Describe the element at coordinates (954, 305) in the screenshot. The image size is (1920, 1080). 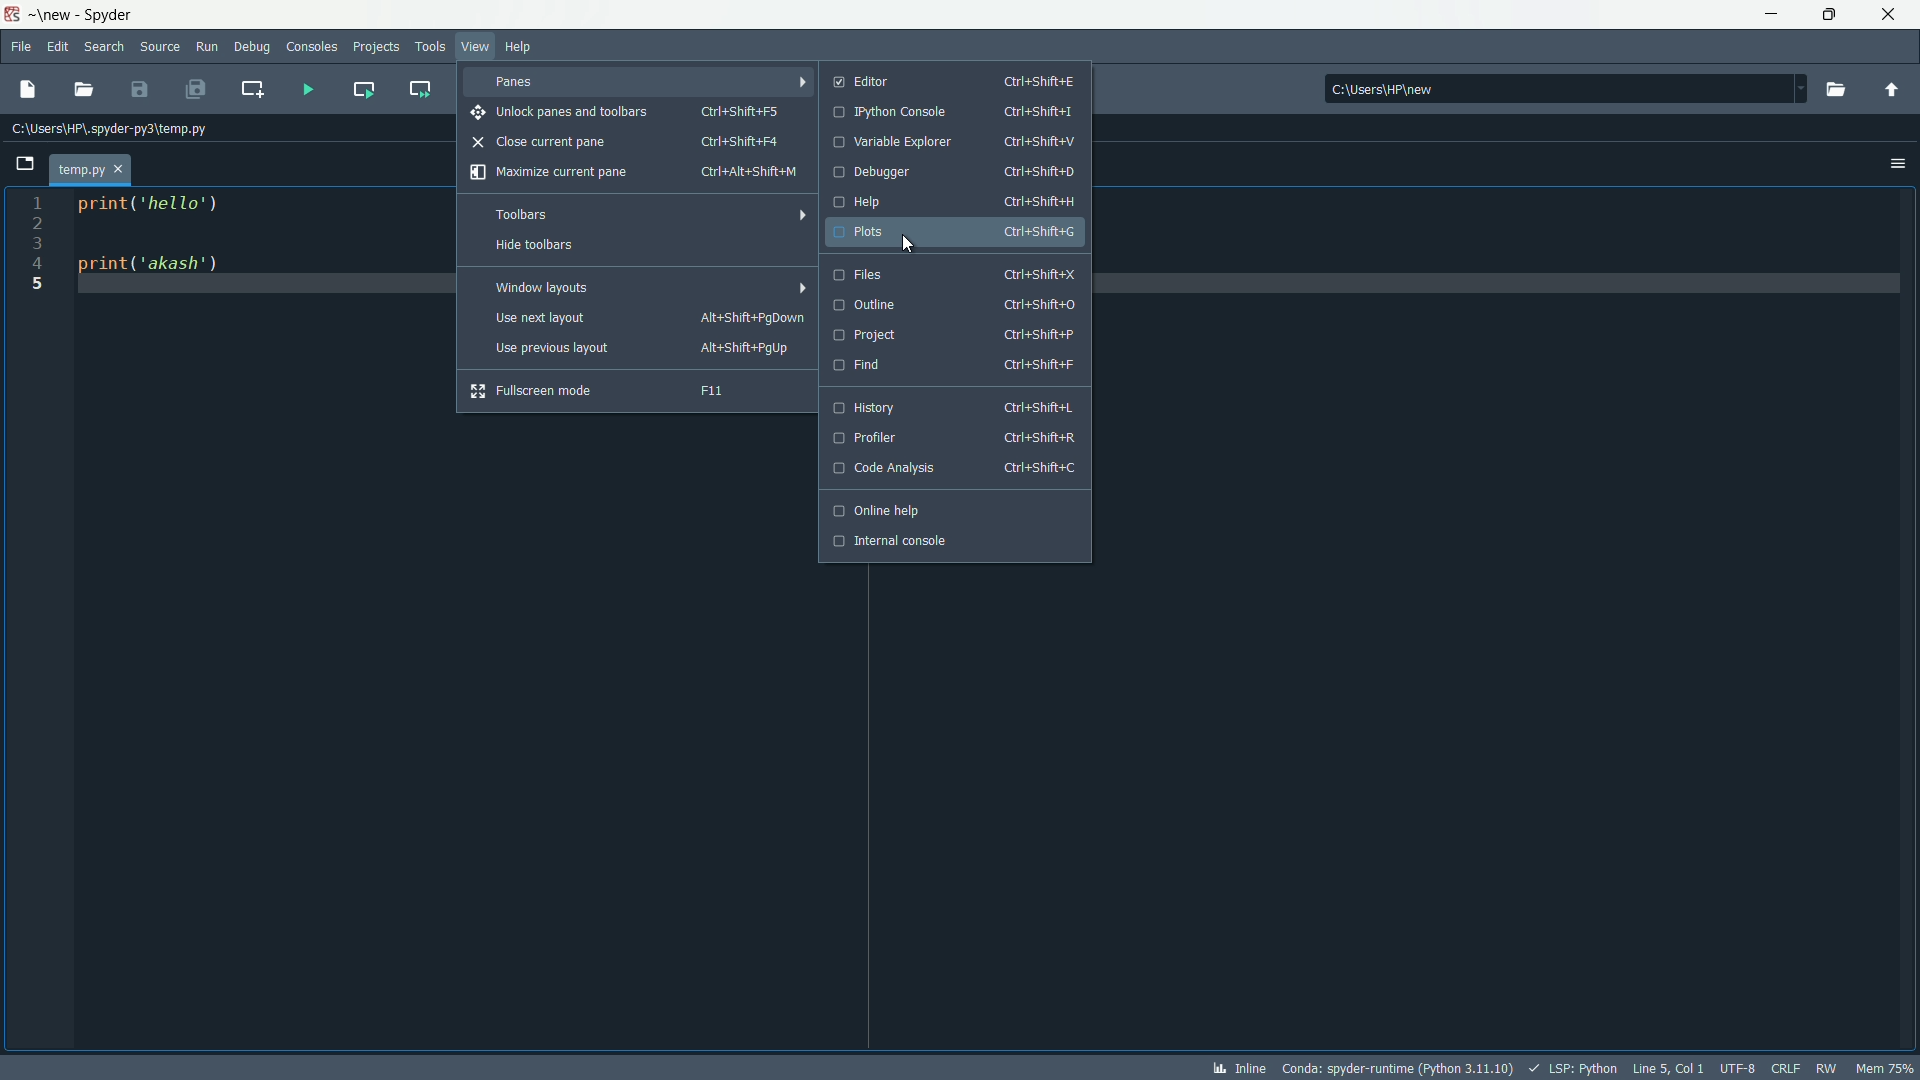
I see `outline` at that location.